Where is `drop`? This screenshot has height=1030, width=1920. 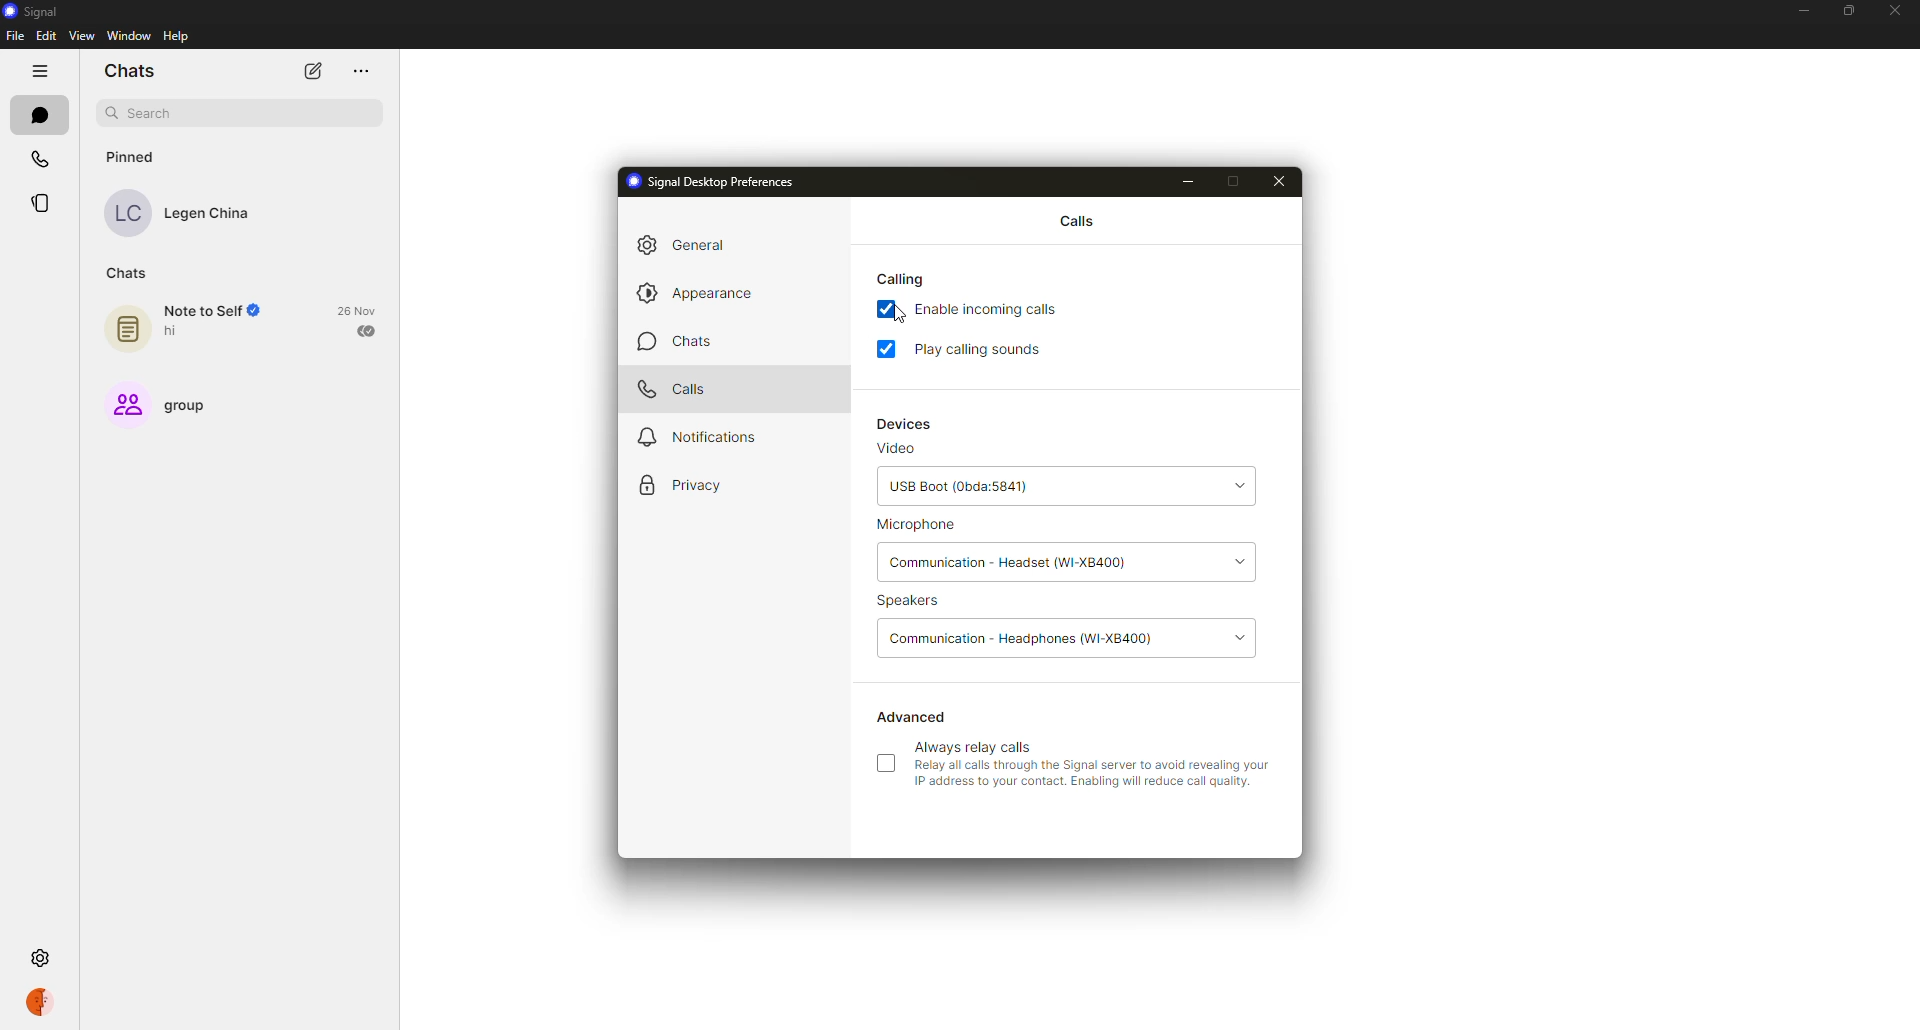
drop is located at coordinates (1241, 635).